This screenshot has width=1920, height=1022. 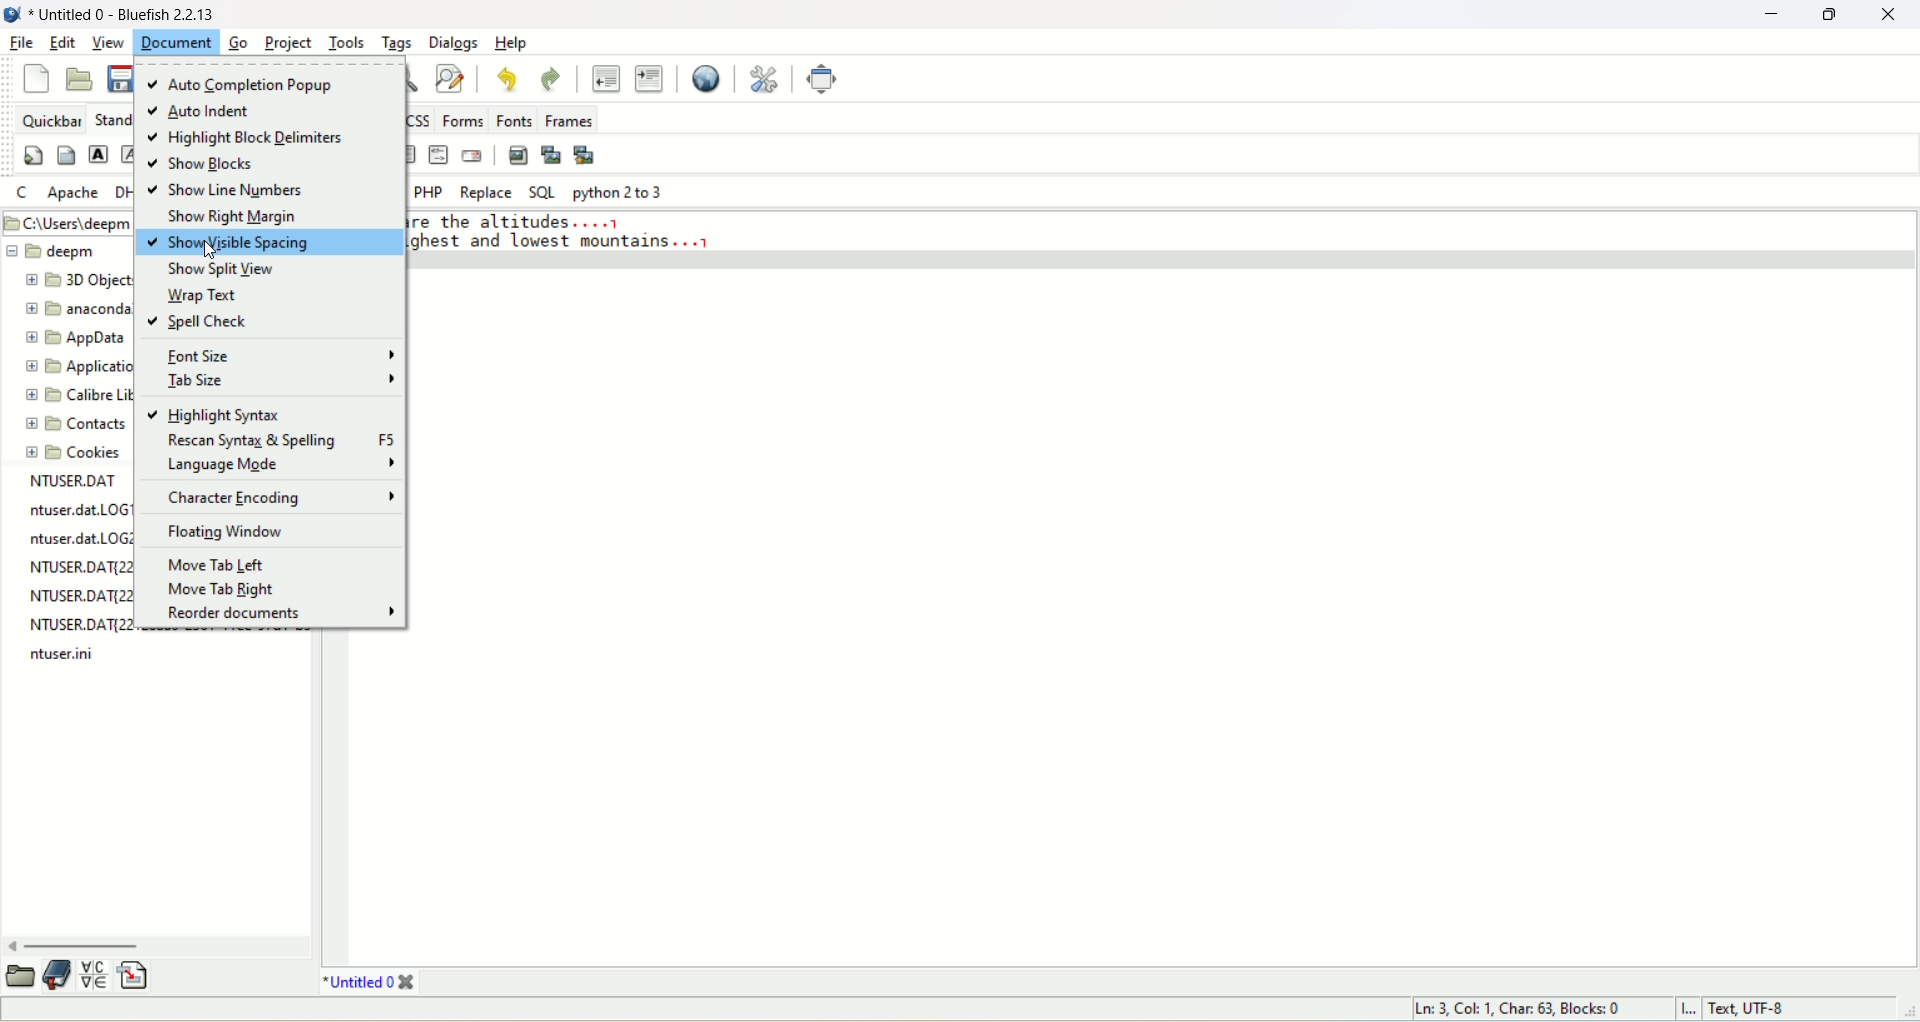 I want to click on forms, so click(x=460, y=117).